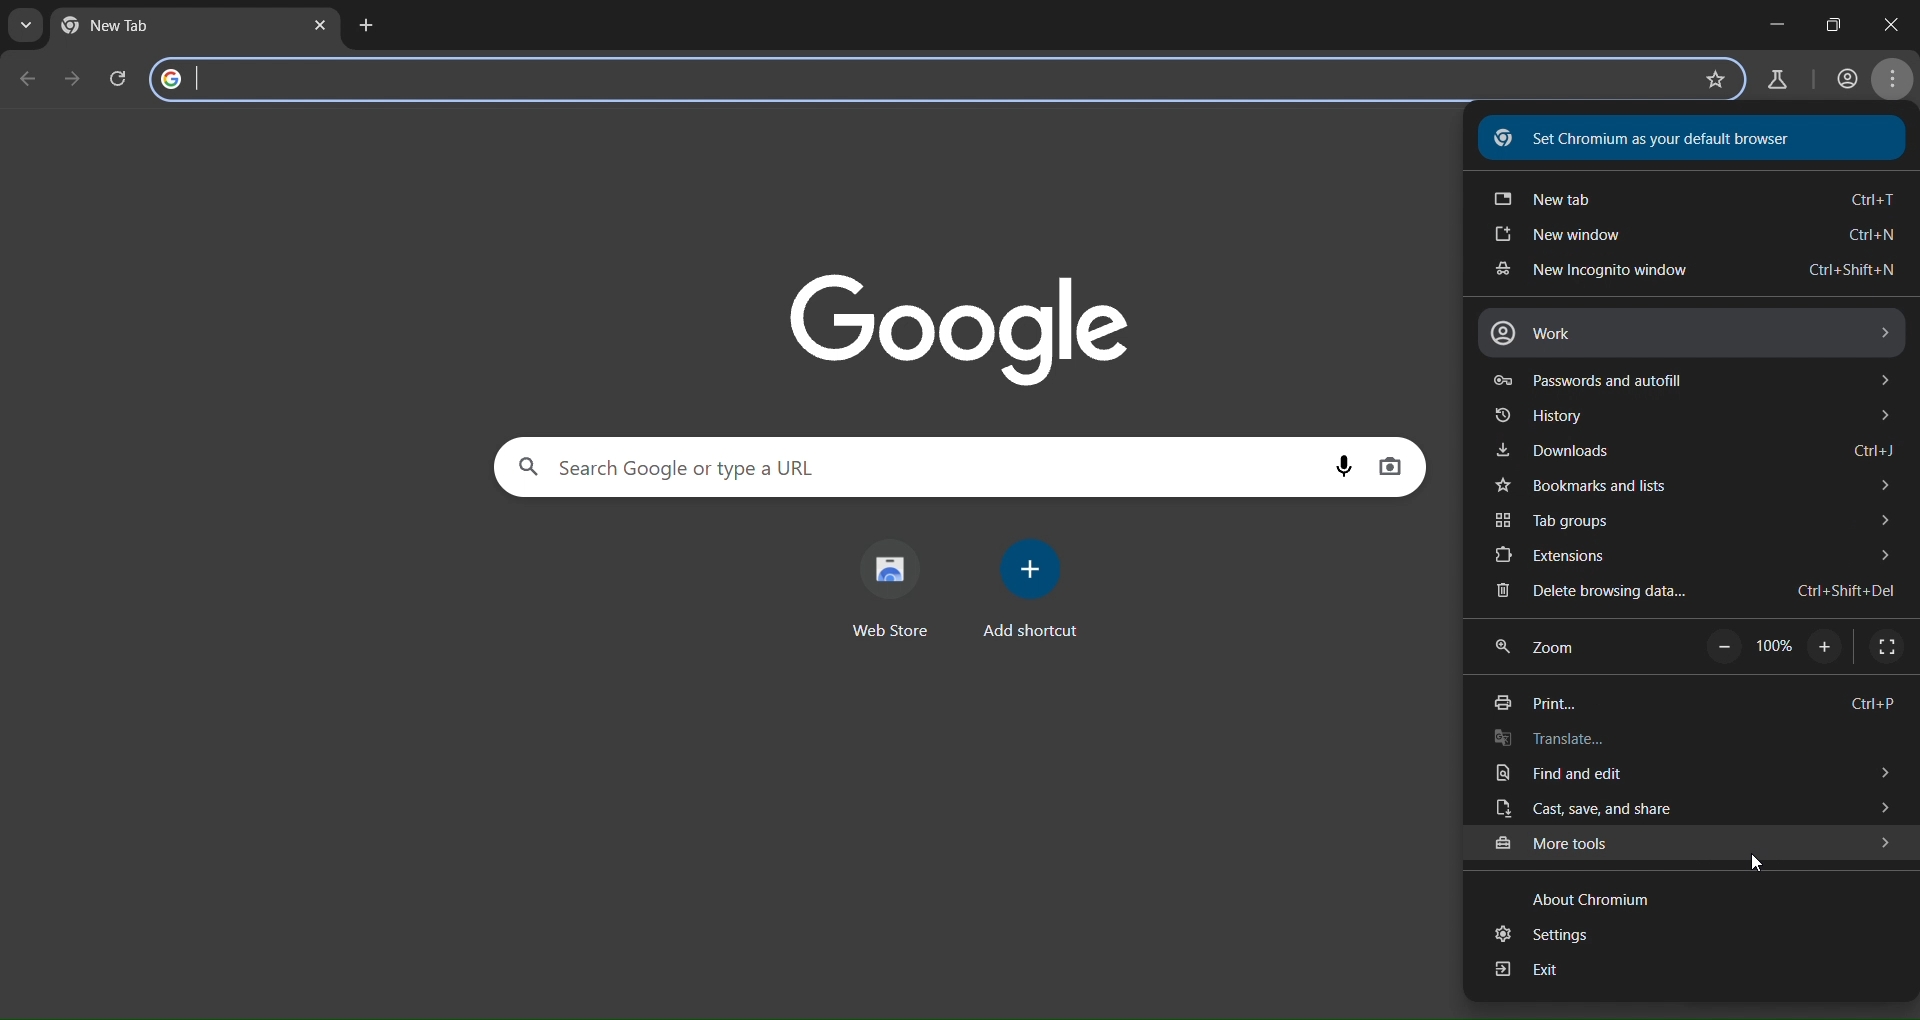  Describe the element at coordinates (1691, 704) in the screenshot. I see `print` at that location.